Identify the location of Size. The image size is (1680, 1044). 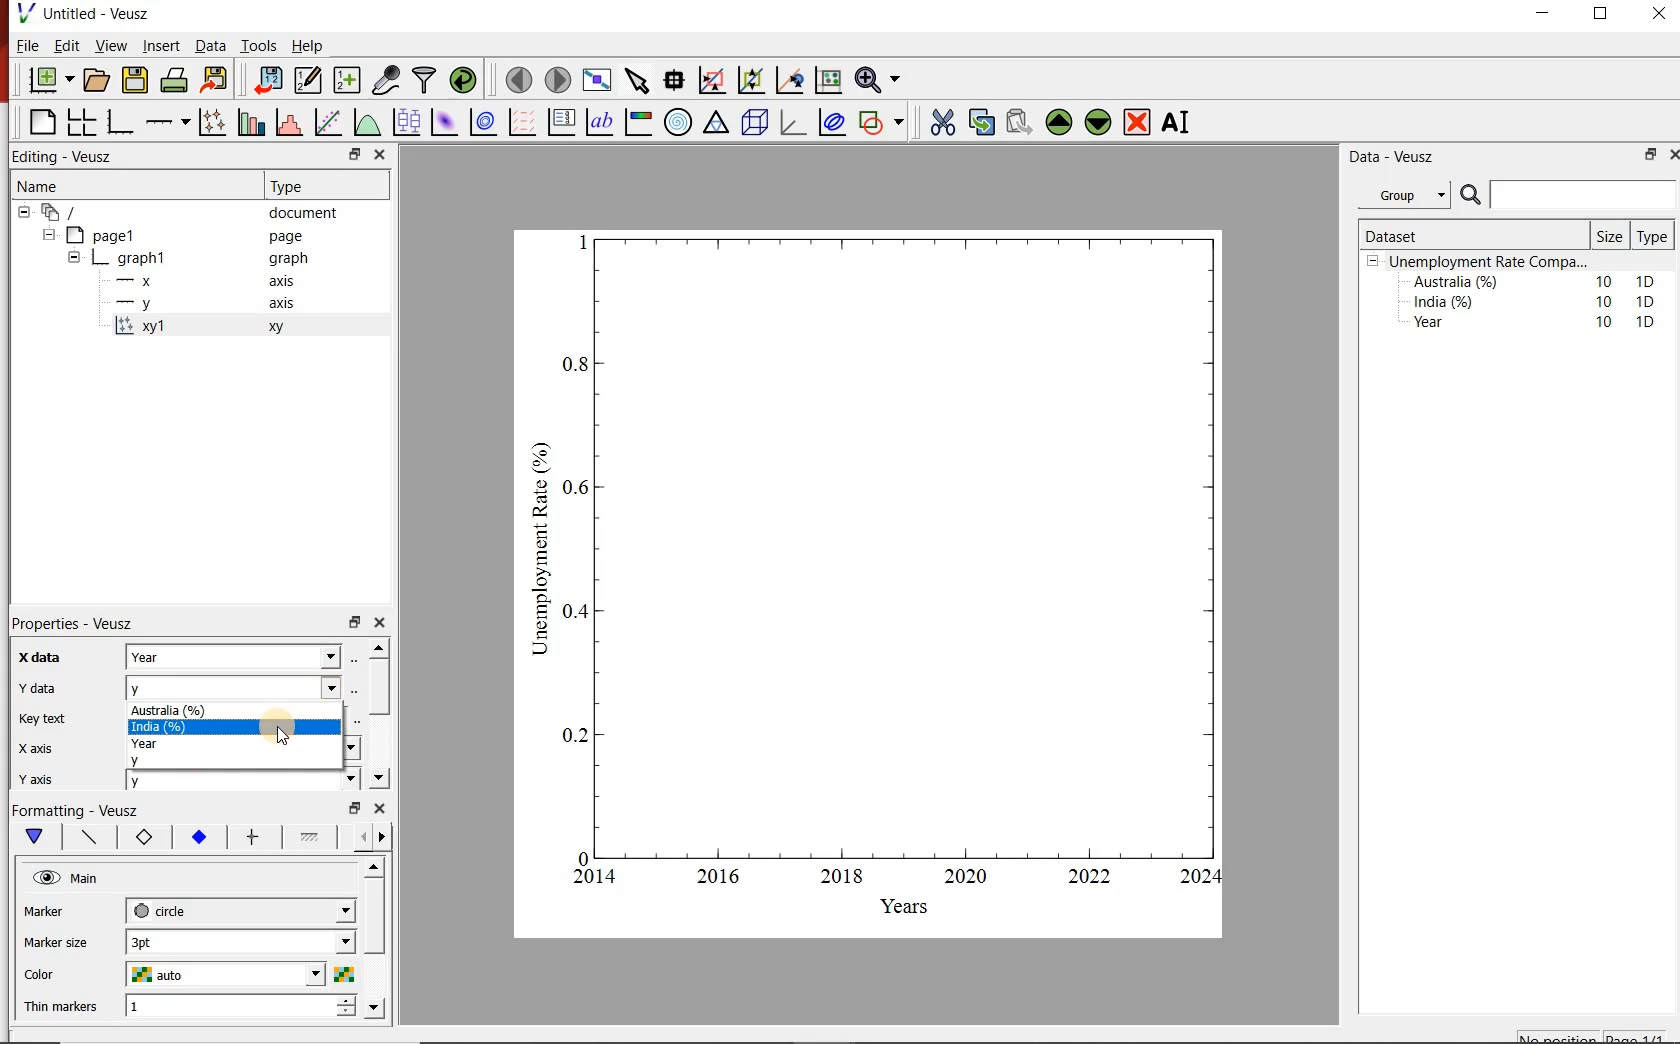
(1612, 236).